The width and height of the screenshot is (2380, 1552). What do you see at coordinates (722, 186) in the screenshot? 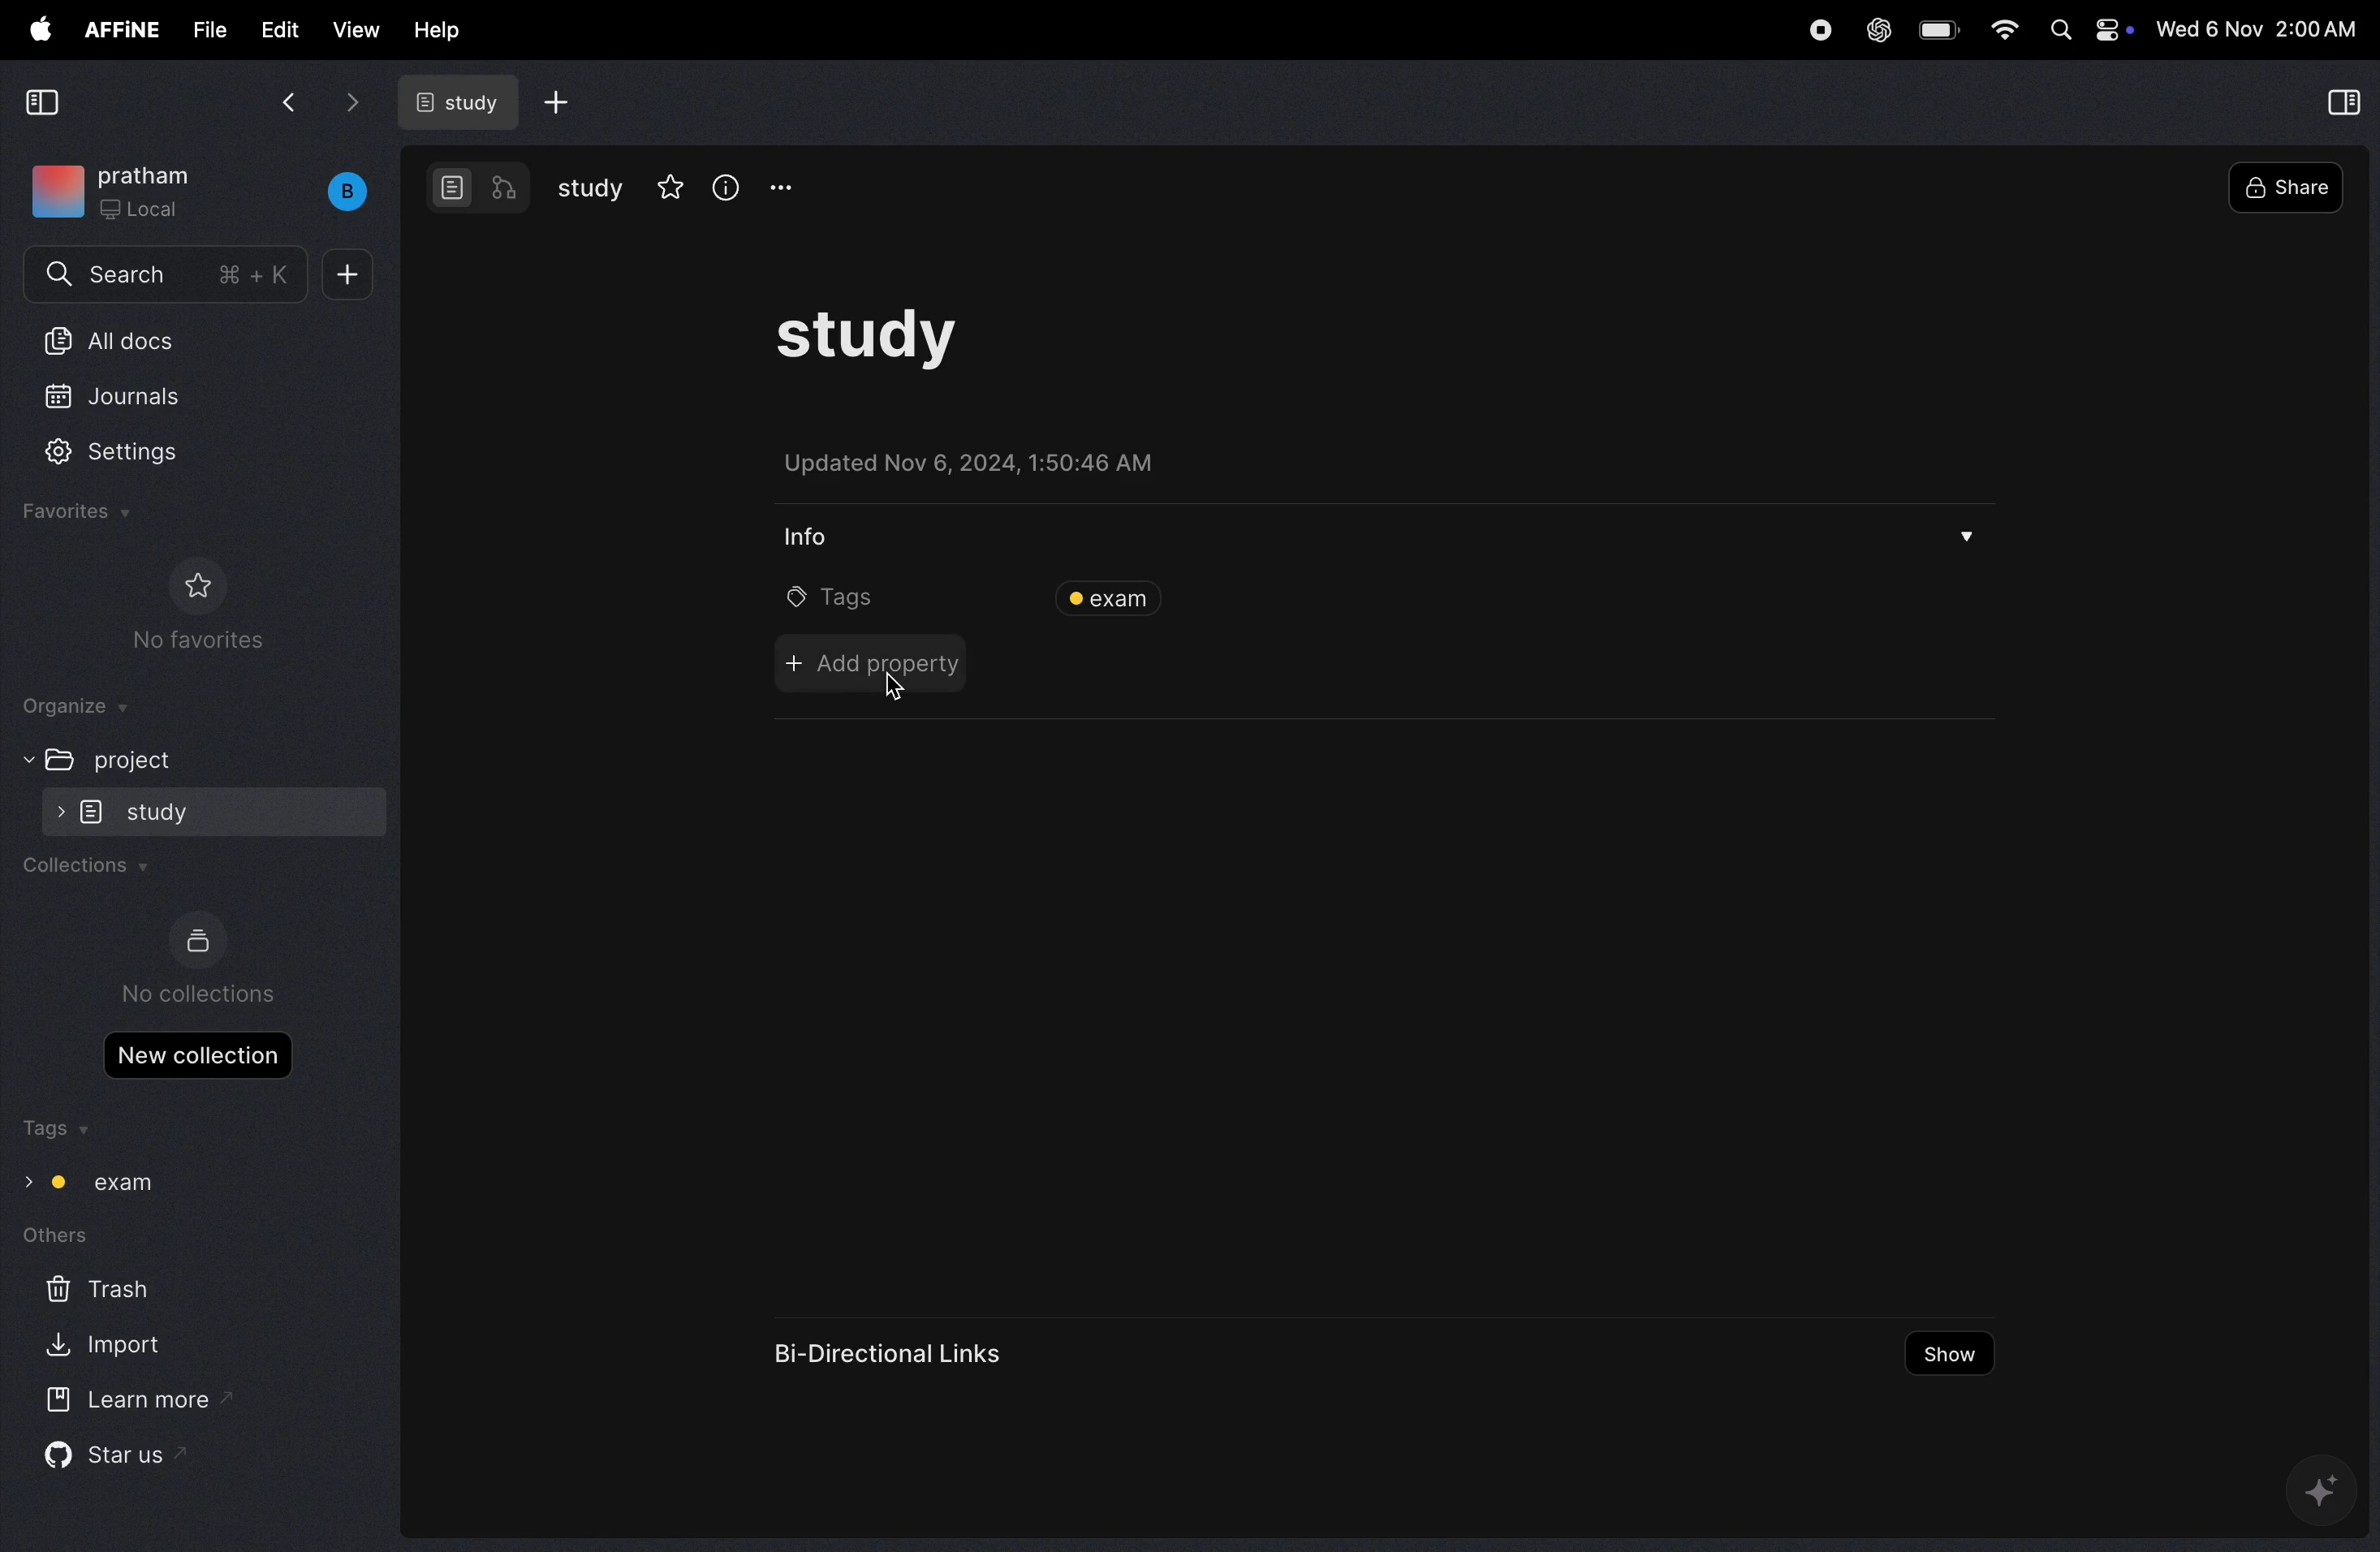
I see `info` at bounding box center [722, 186].